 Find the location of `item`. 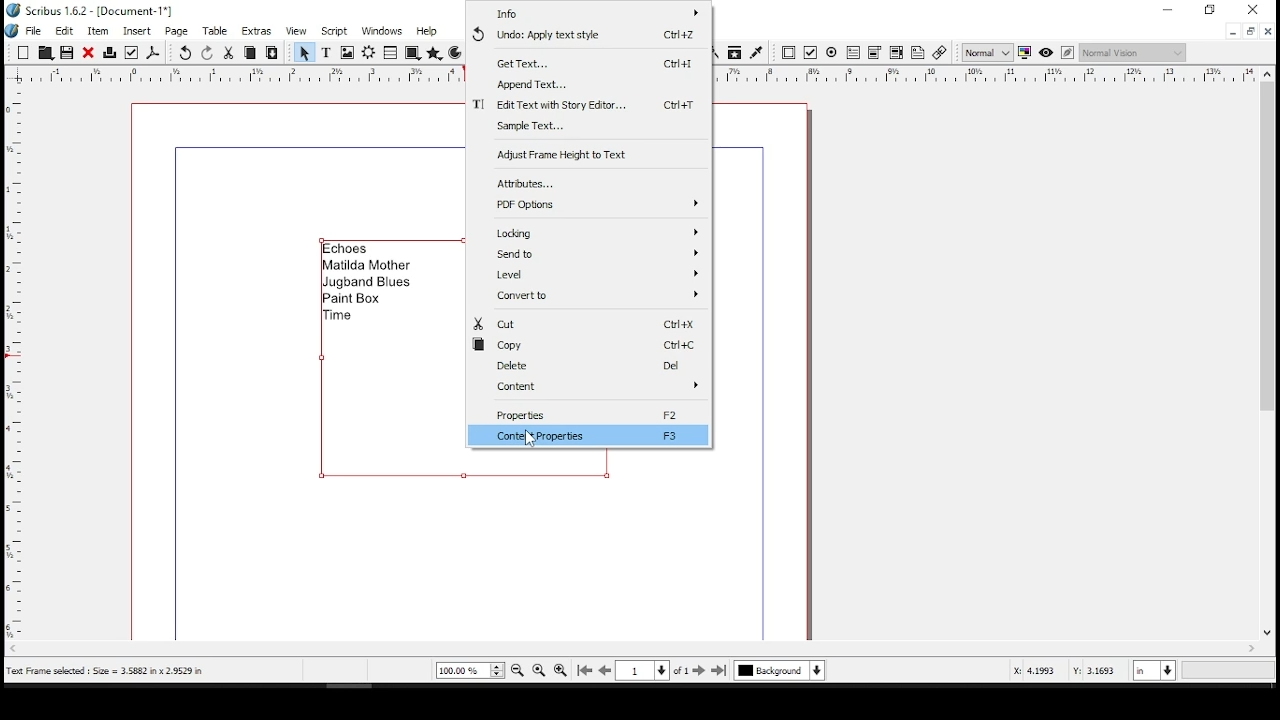

item is located at coordinates (97, 31).